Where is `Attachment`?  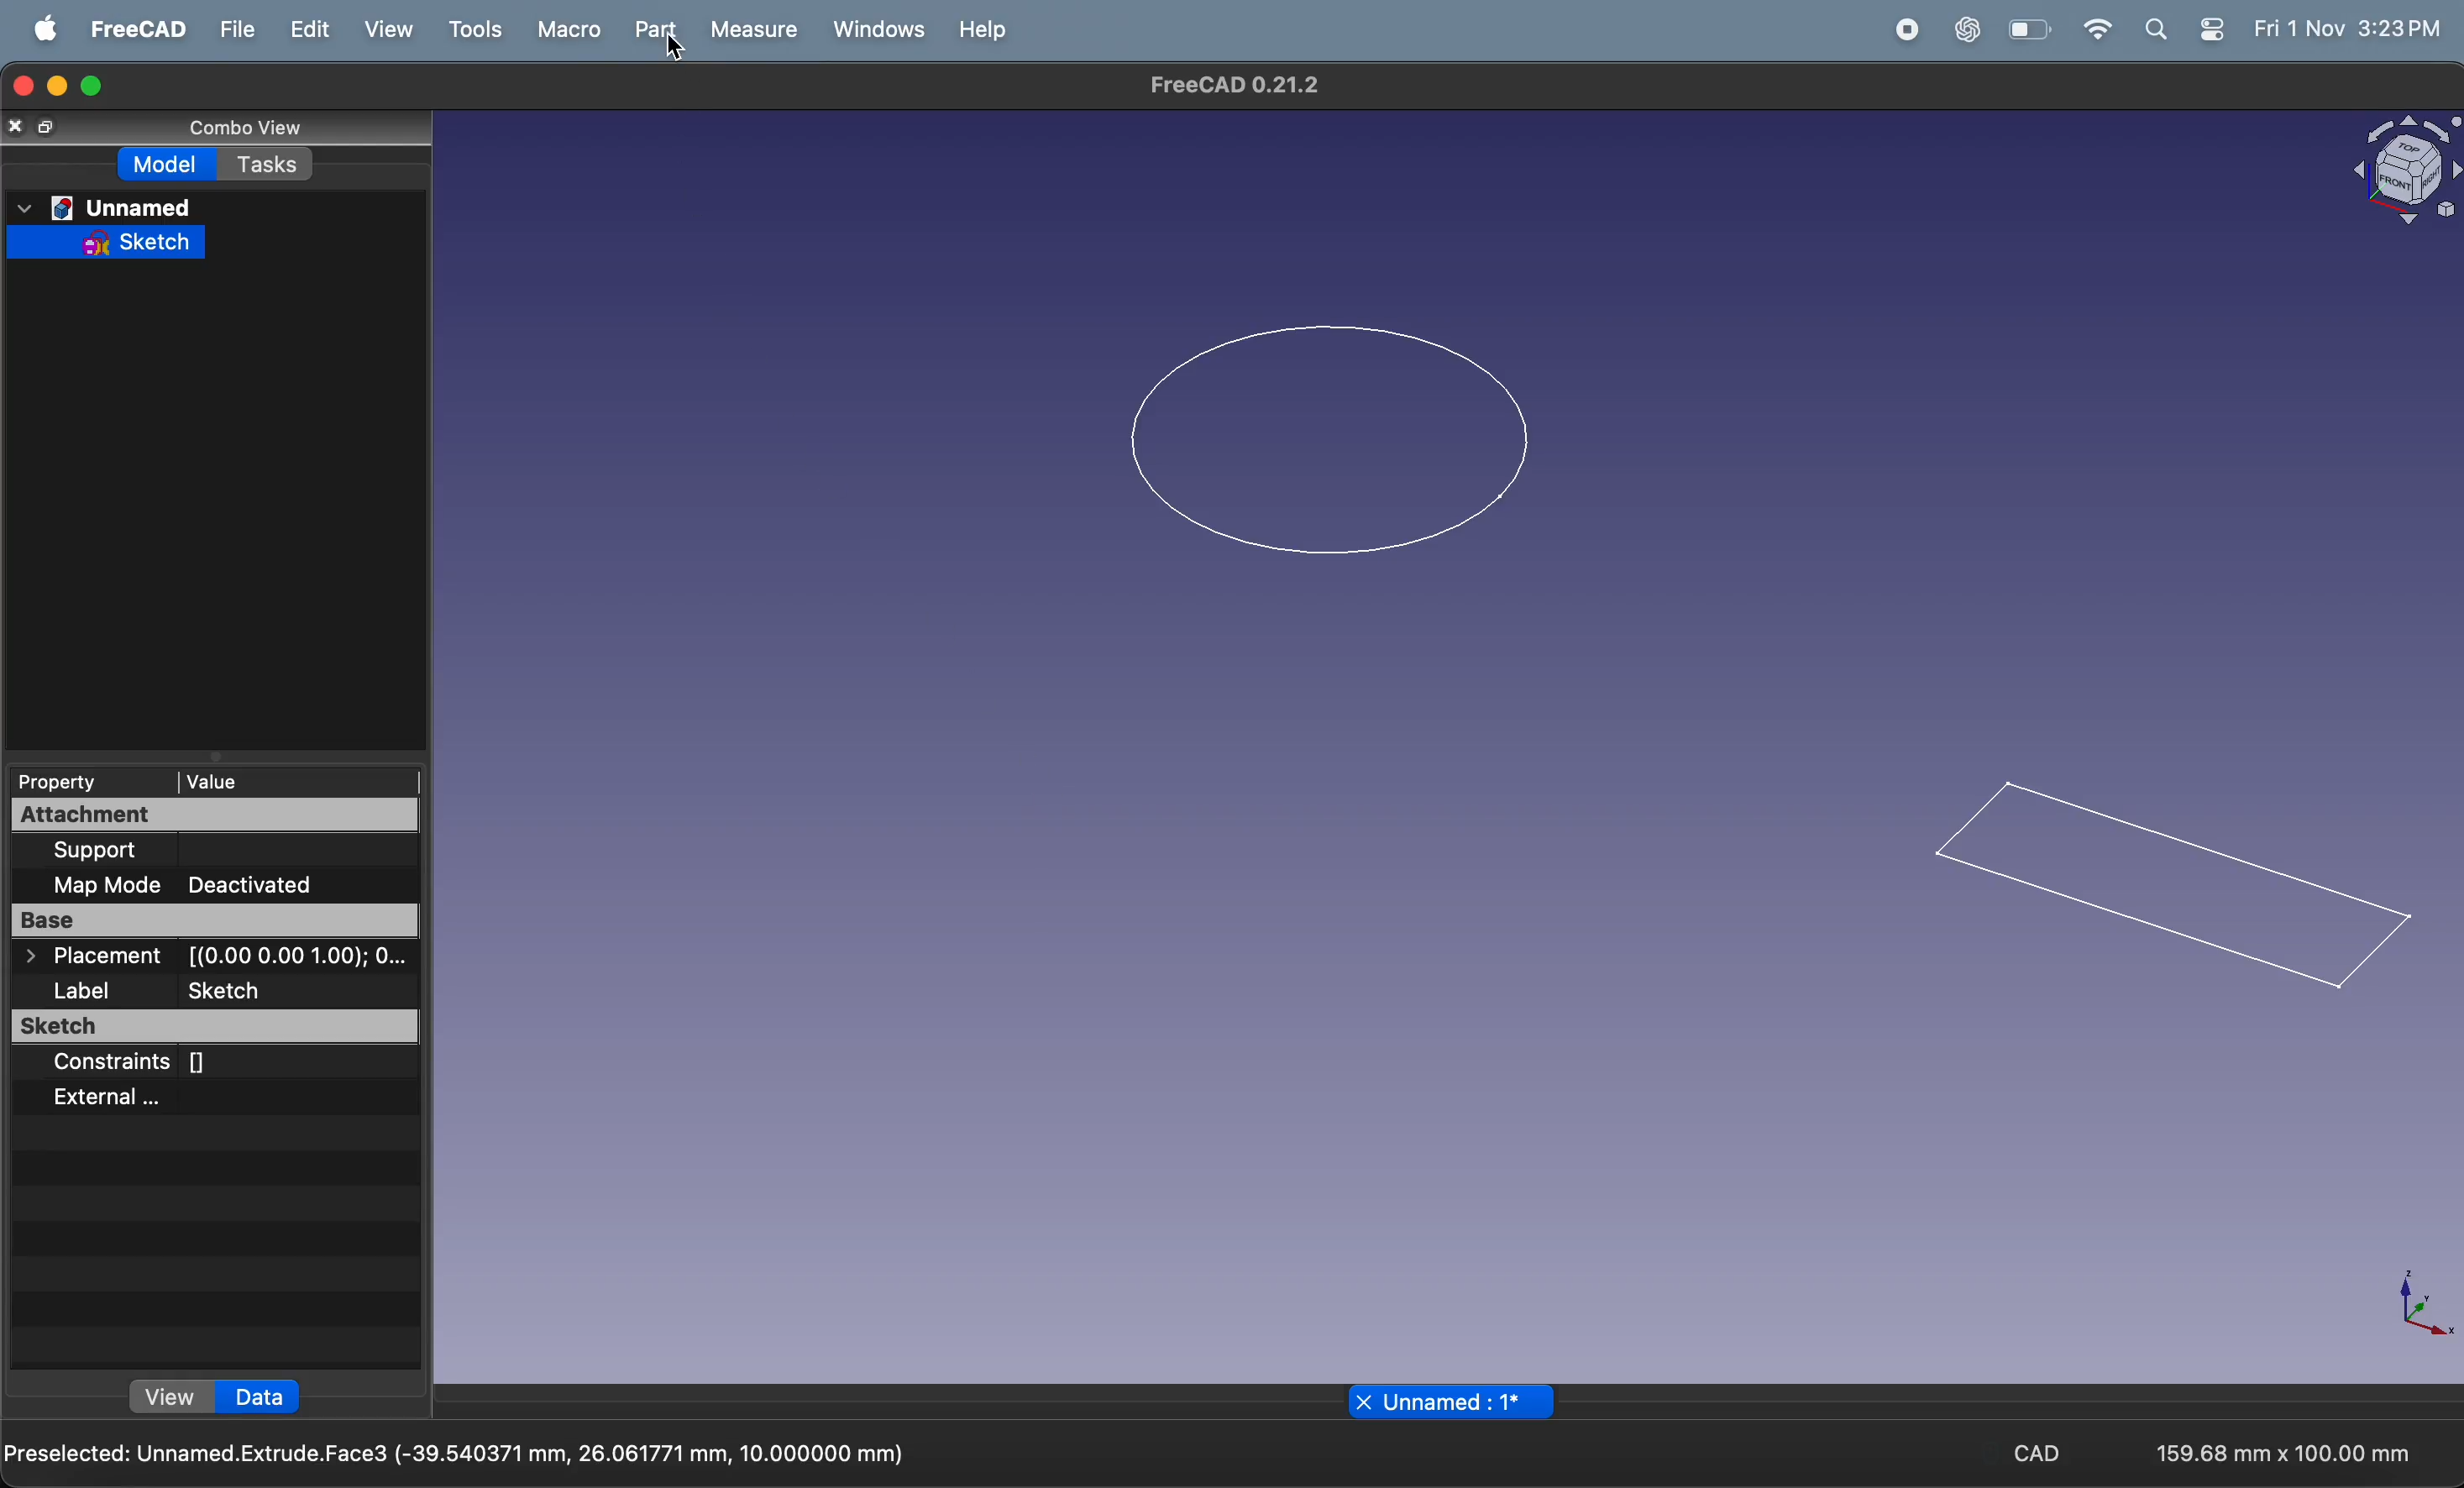 Attachment is located at coordinates (214, 816).